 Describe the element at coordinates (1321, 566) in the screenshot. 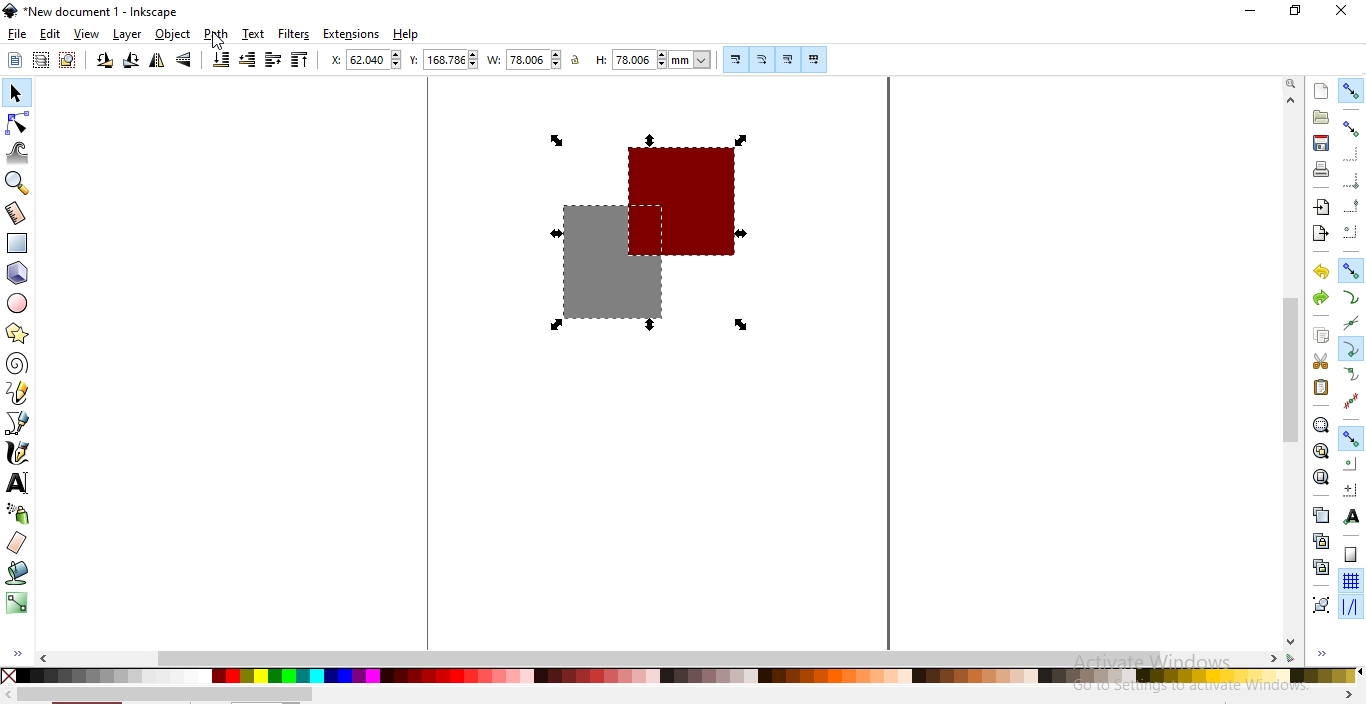

I see `cut the selected clones` at that location.